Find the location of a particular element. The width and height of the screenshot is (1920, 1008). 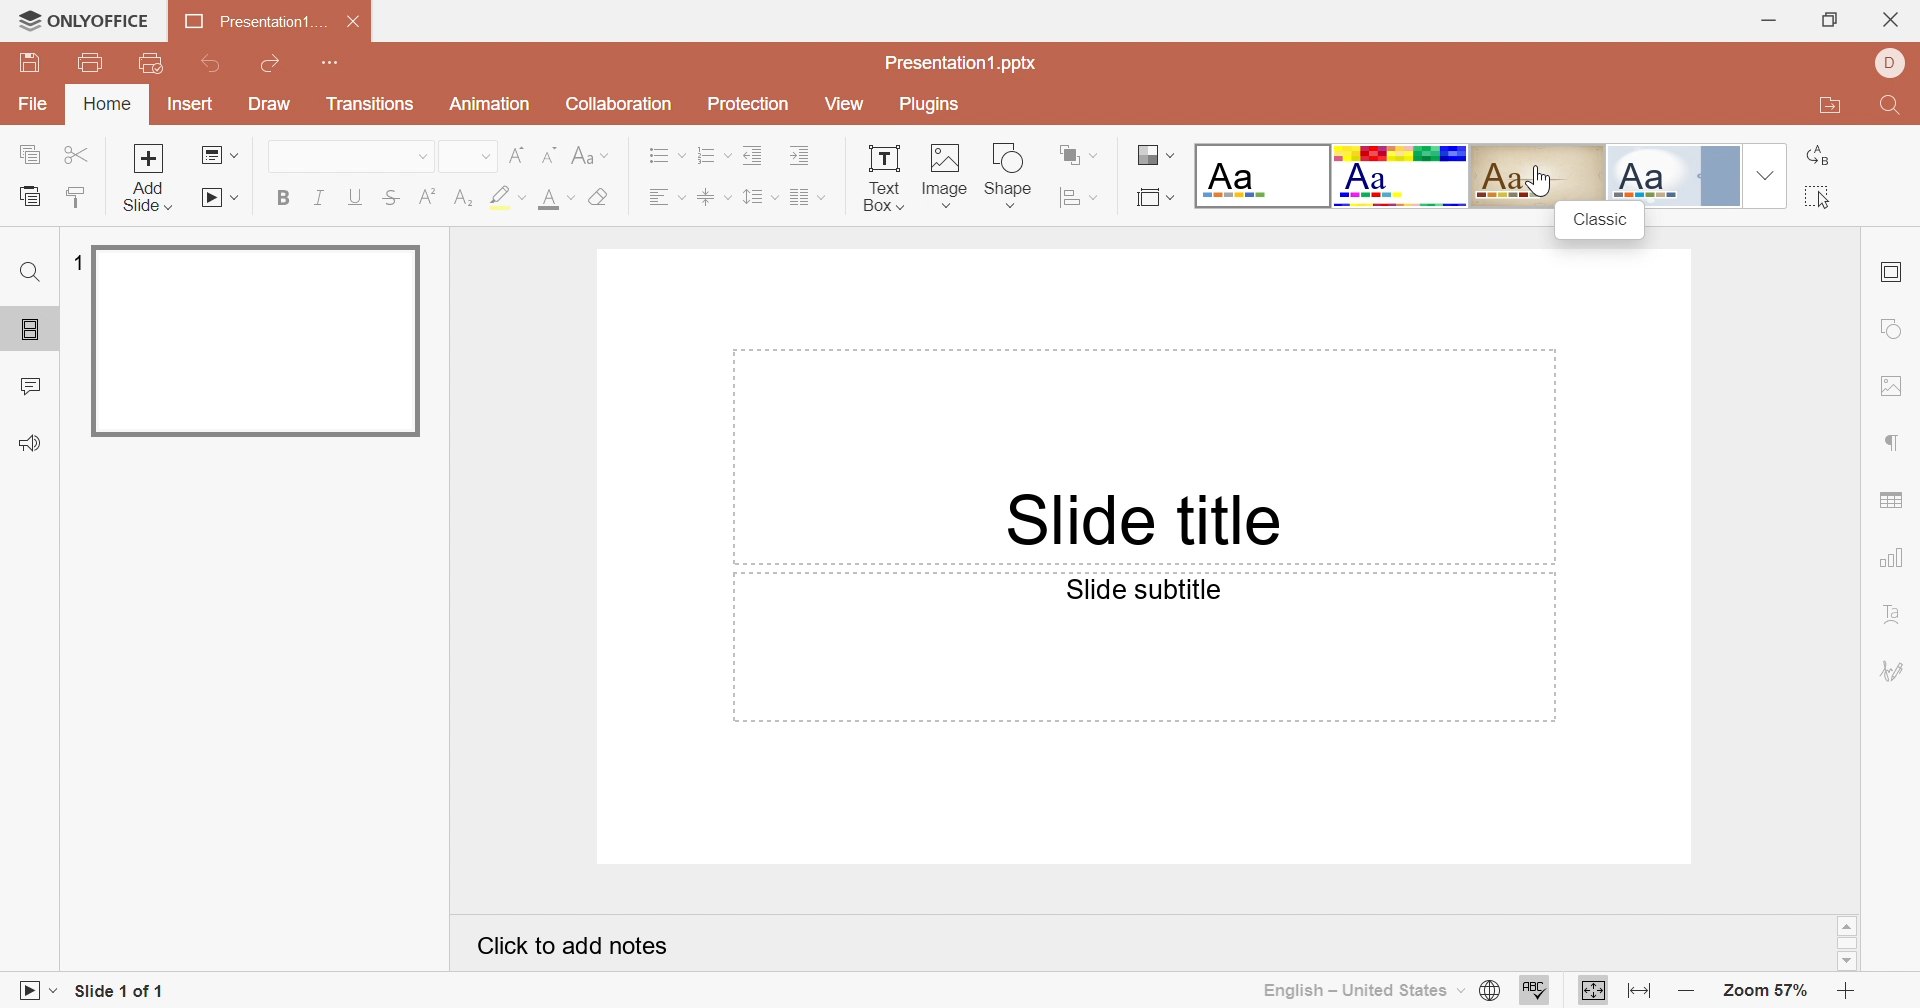

Select slide size is located at coordinates (1146, 201).